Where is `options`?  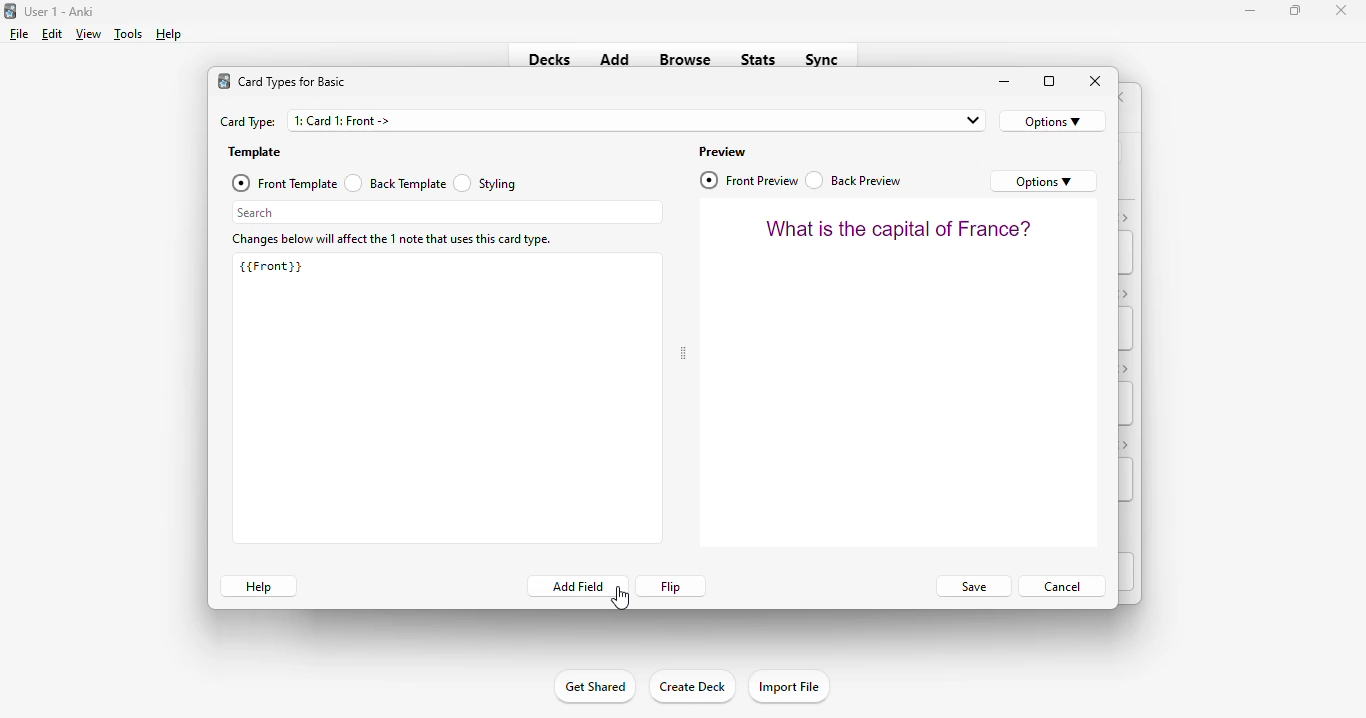
options is located at coordinates (1053, 121).